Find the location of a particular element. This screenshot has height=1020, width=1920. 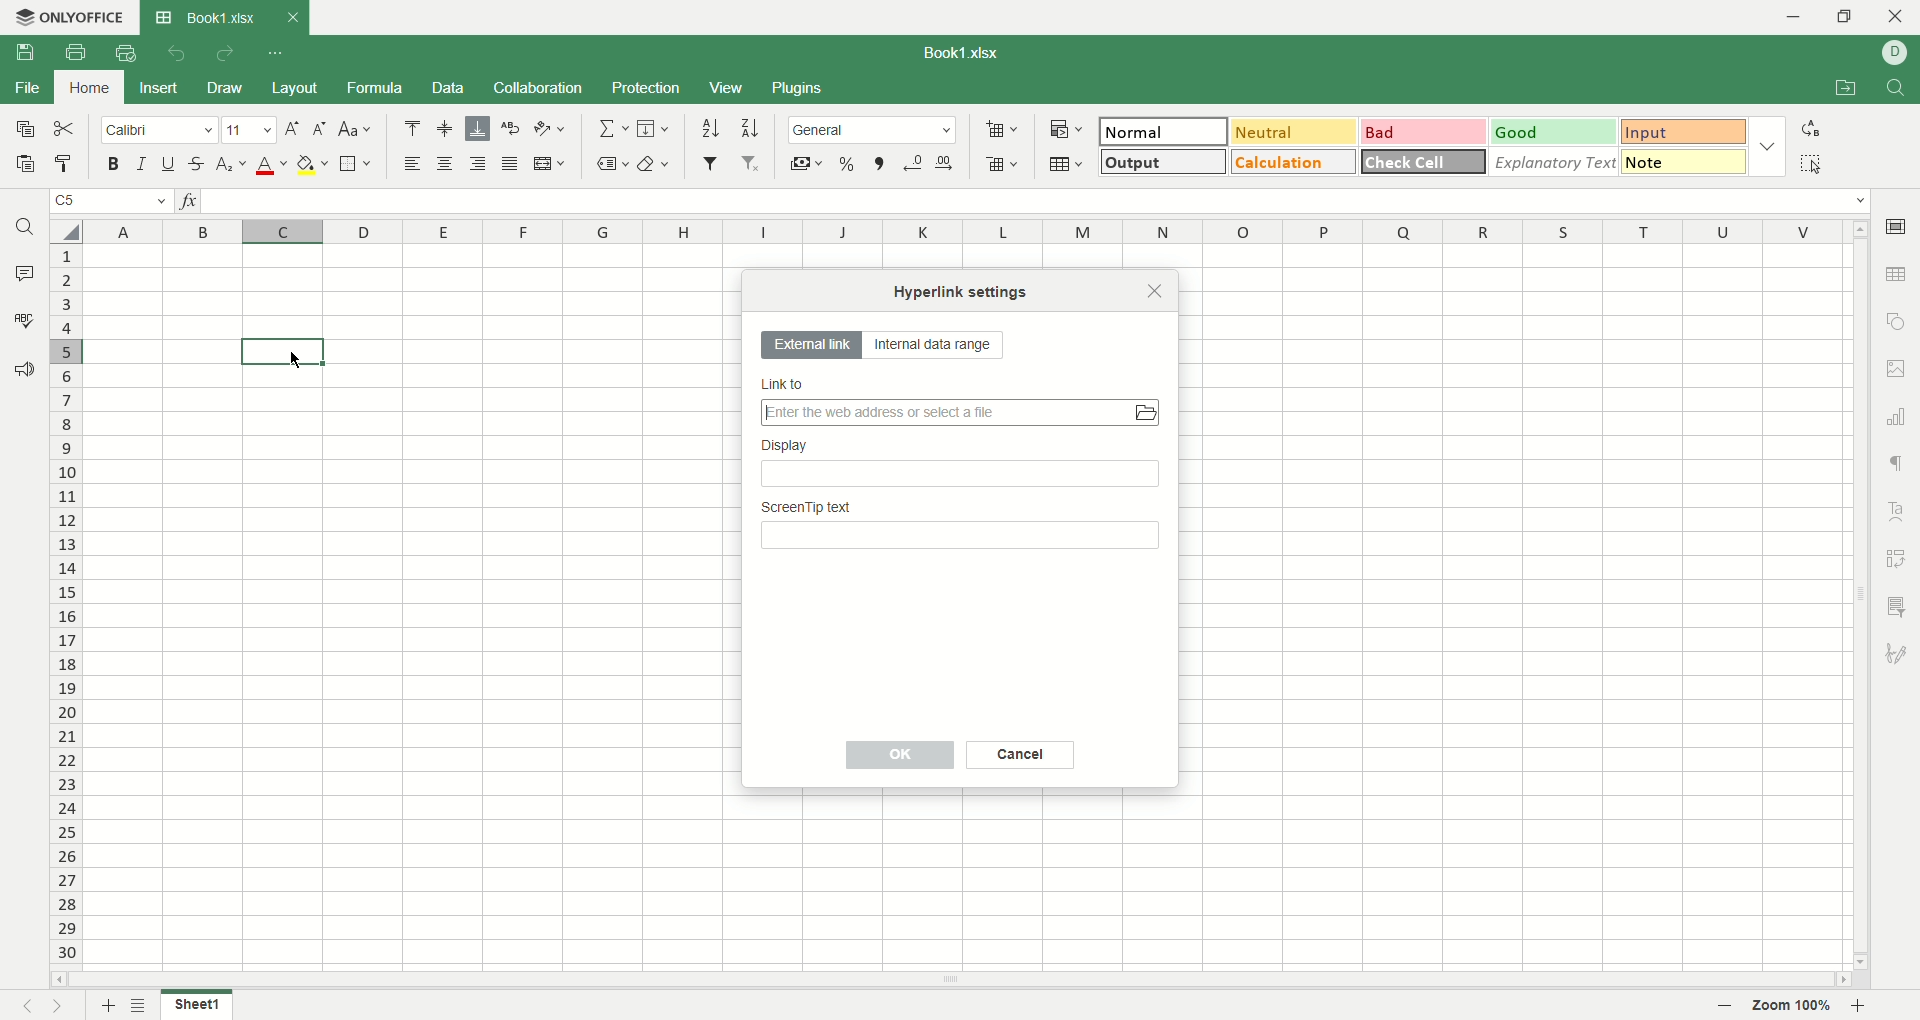

format as table template is located at coordinates (1066, 164).